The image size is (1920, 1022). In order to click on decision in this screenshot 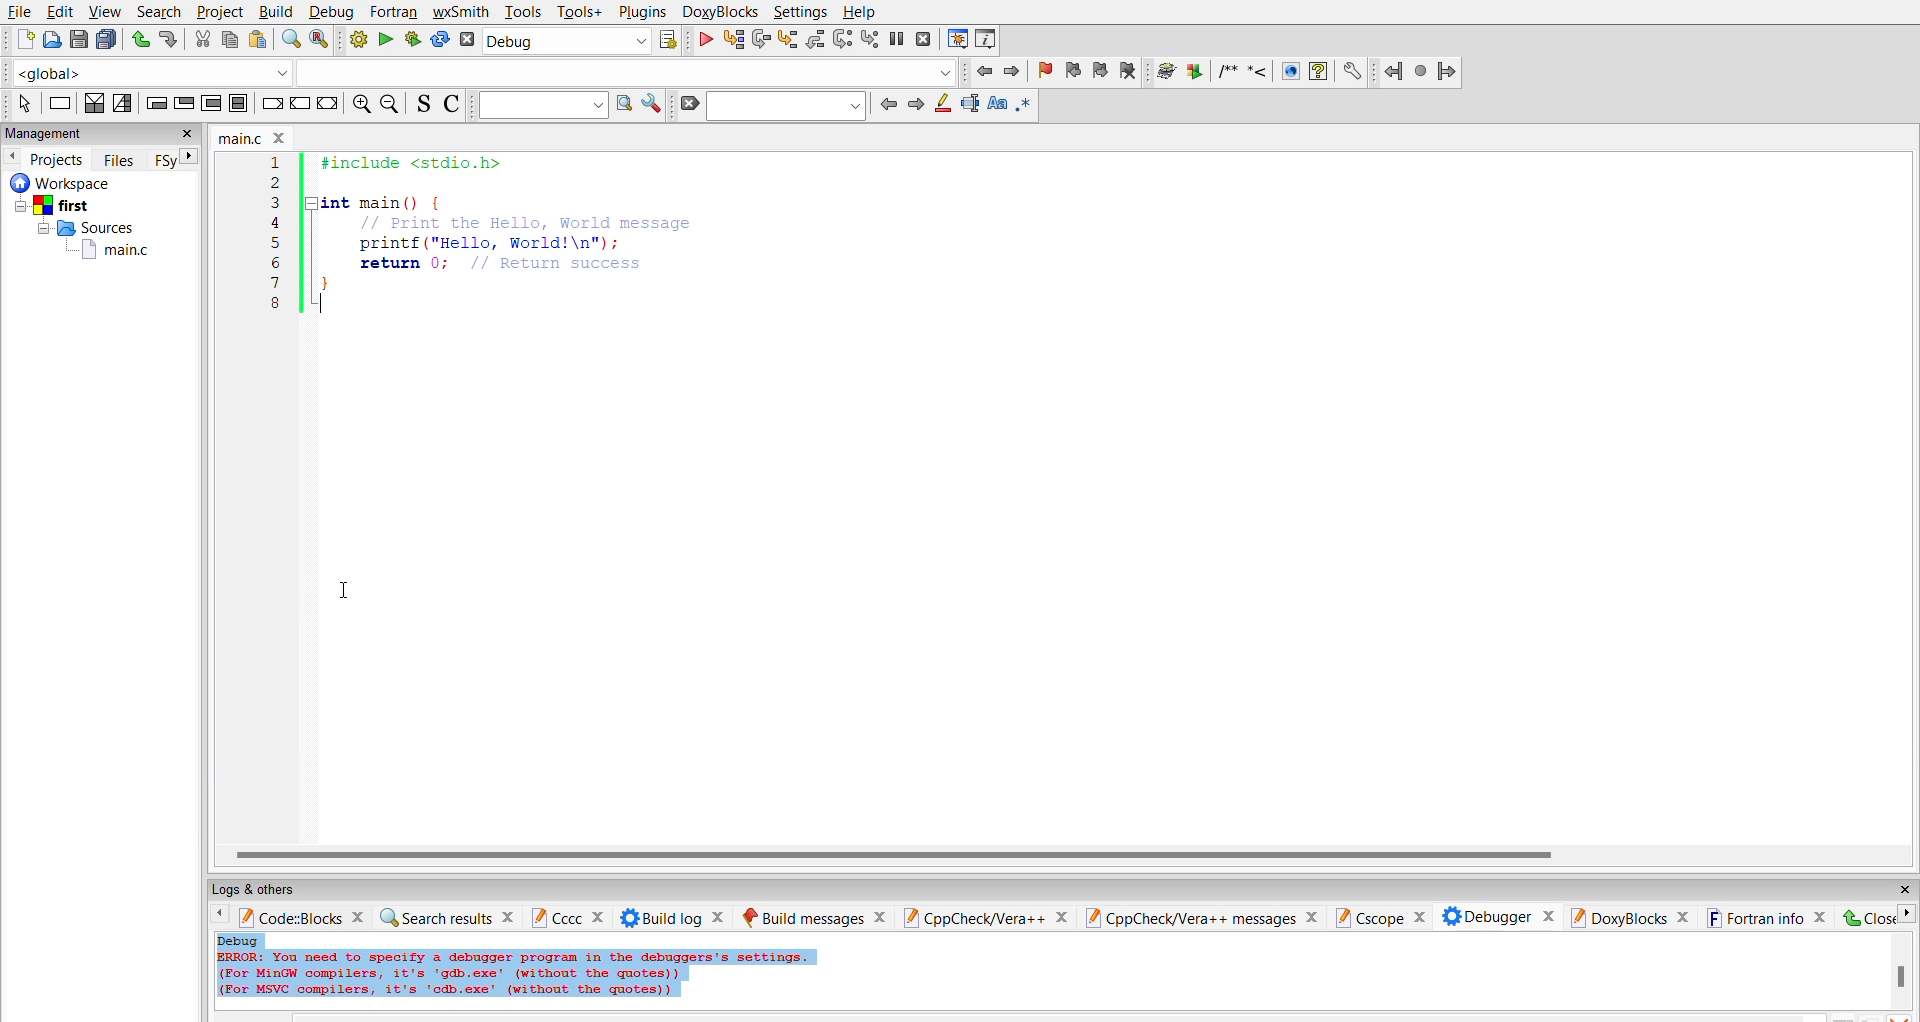, I will do `click(96, 104)`.